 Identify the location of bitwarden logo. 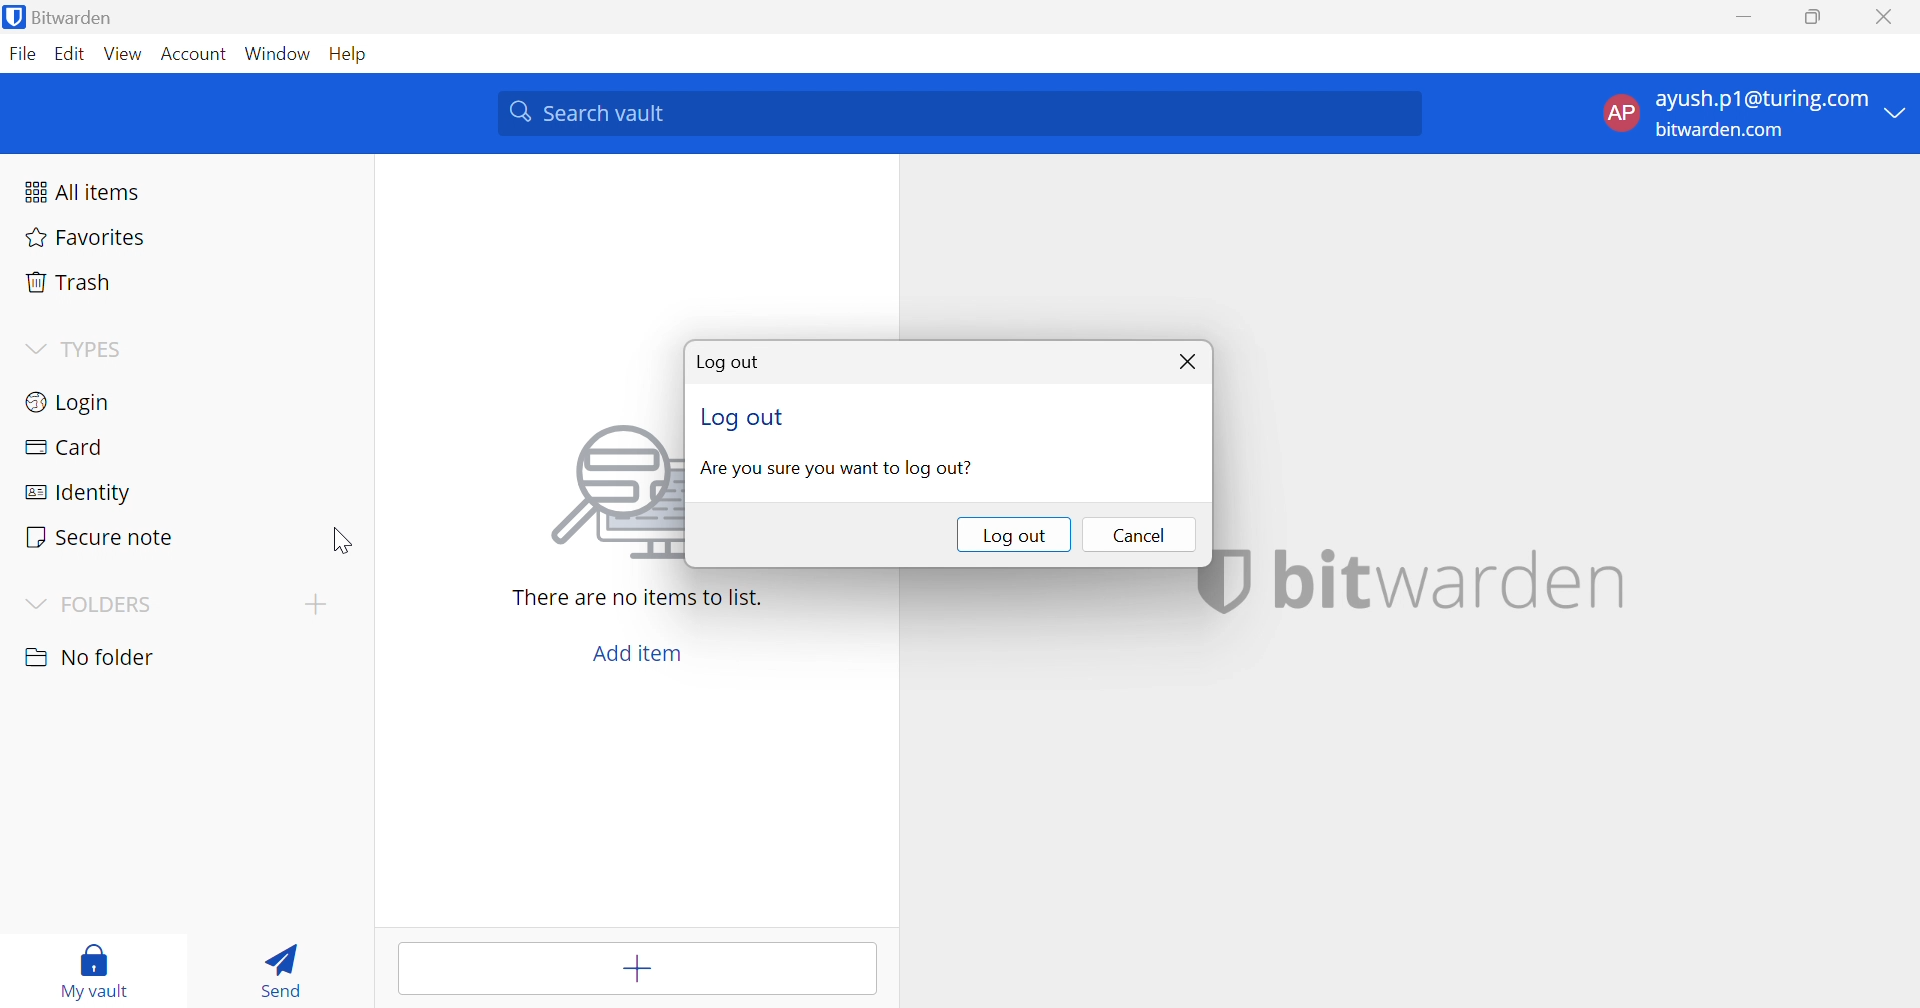
(1225, 584).